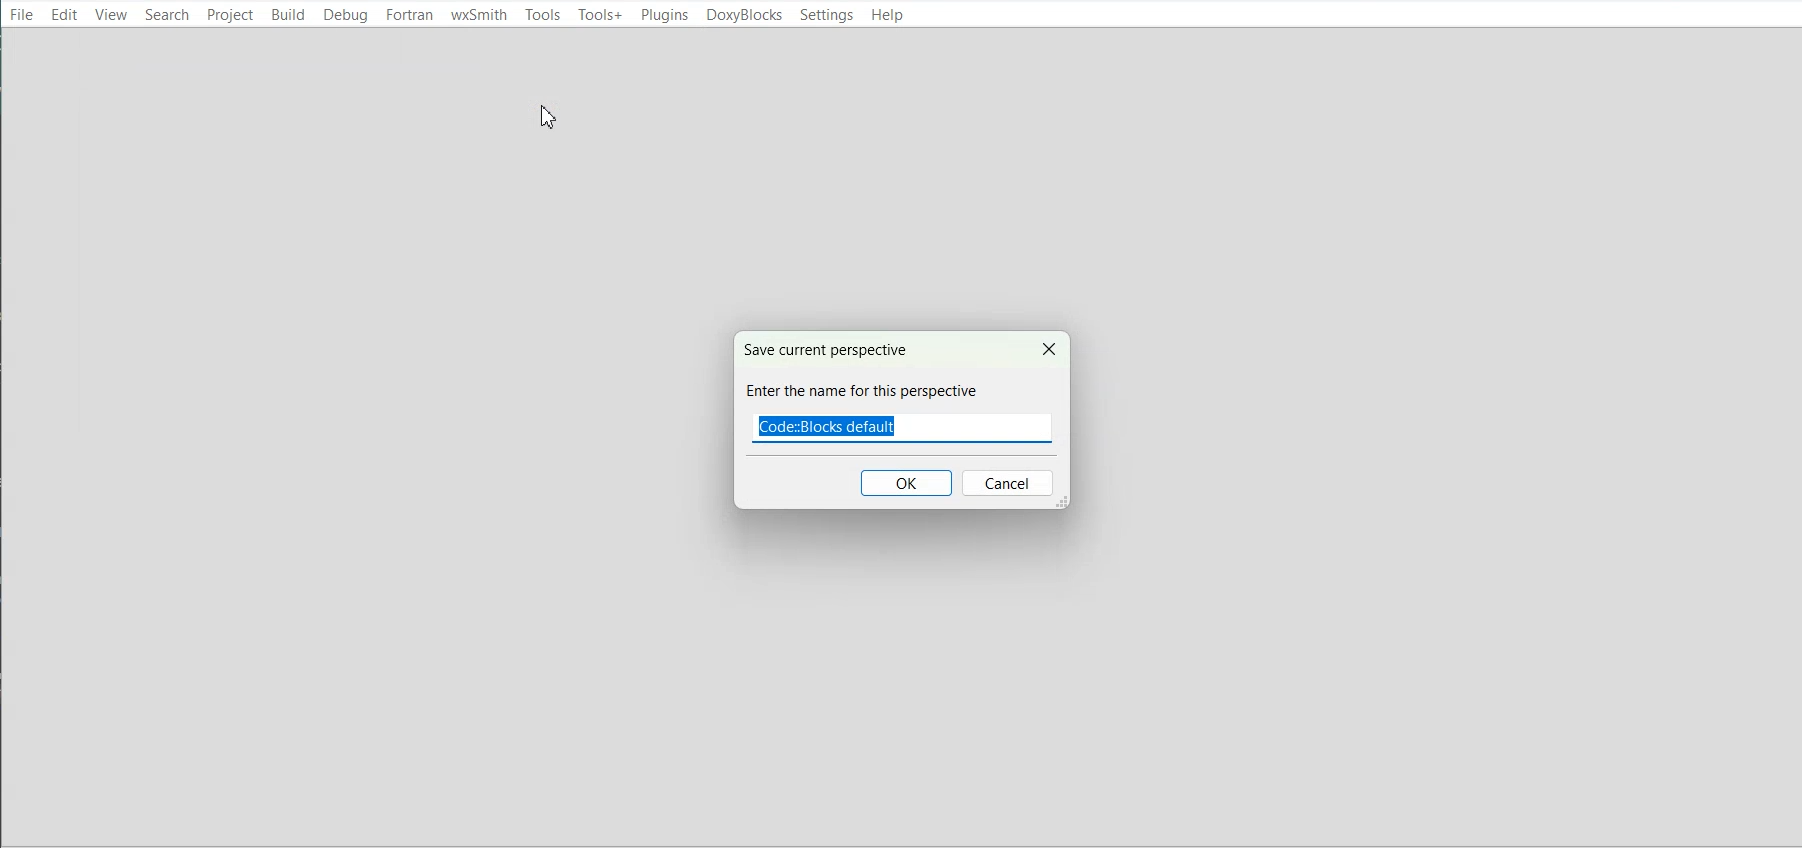  Describe the element at coordinates (64, 14) in the screenshot. I see `Edit` at that location.